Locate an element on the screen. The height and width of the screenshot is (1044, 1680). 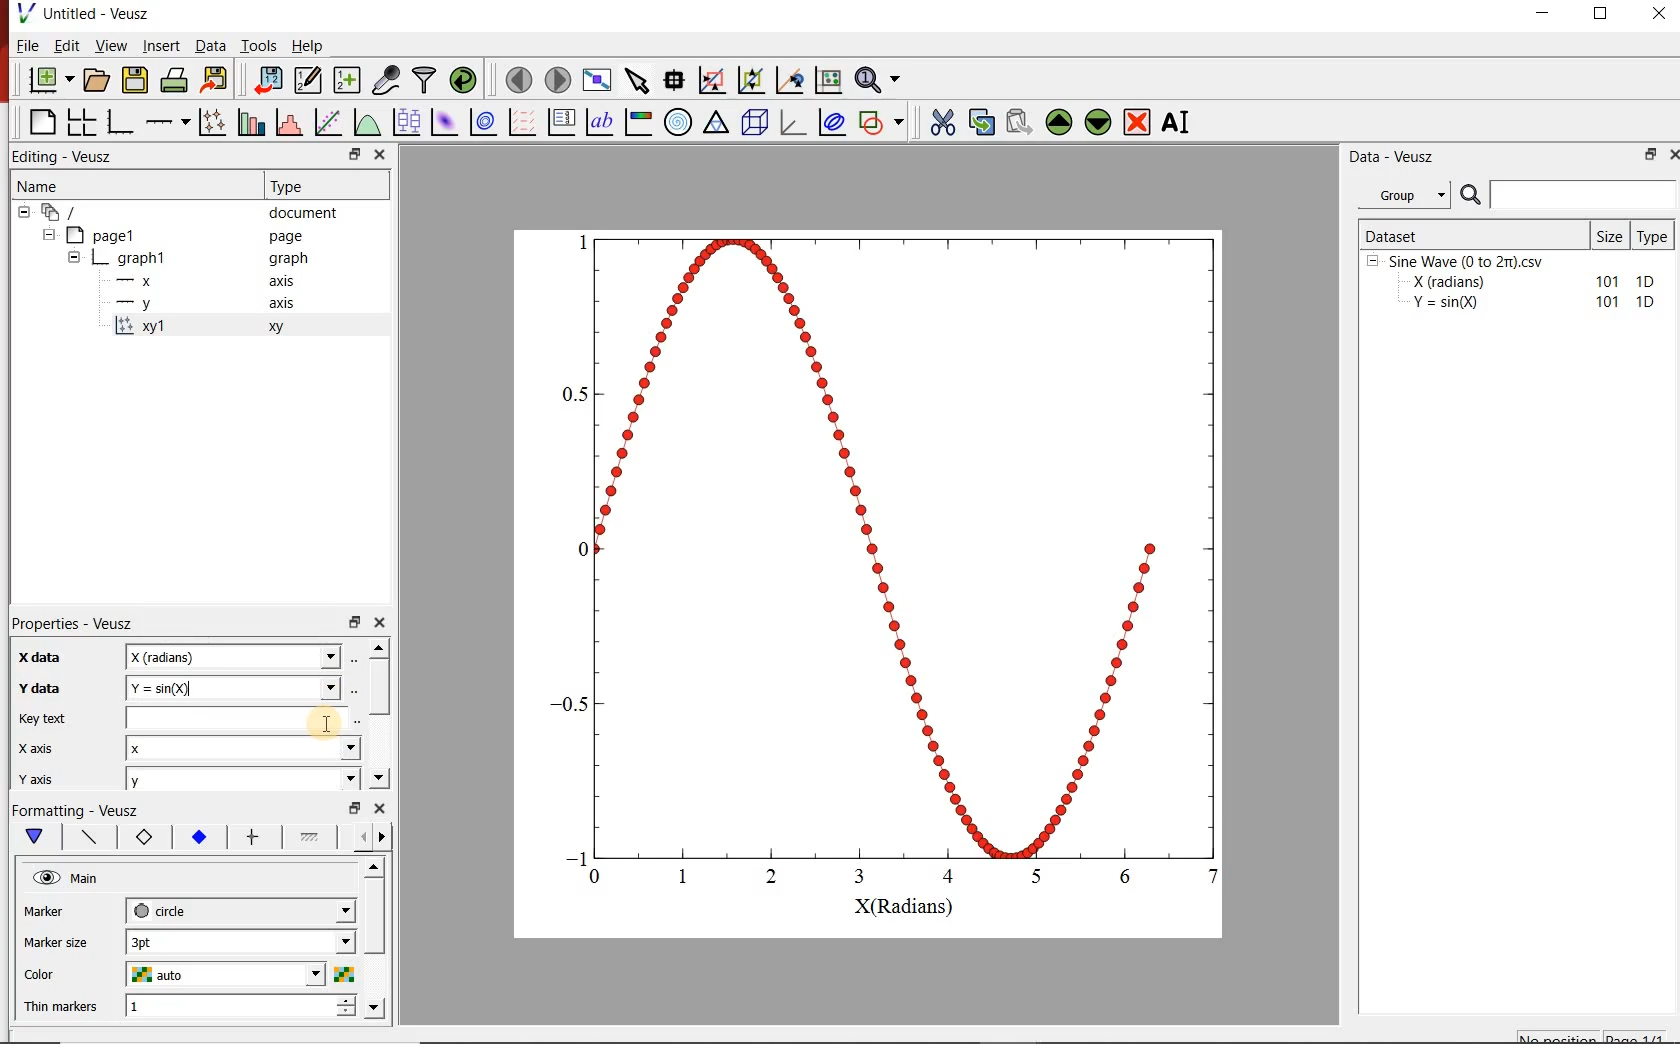
Edit is located at coordinates (67, 46).